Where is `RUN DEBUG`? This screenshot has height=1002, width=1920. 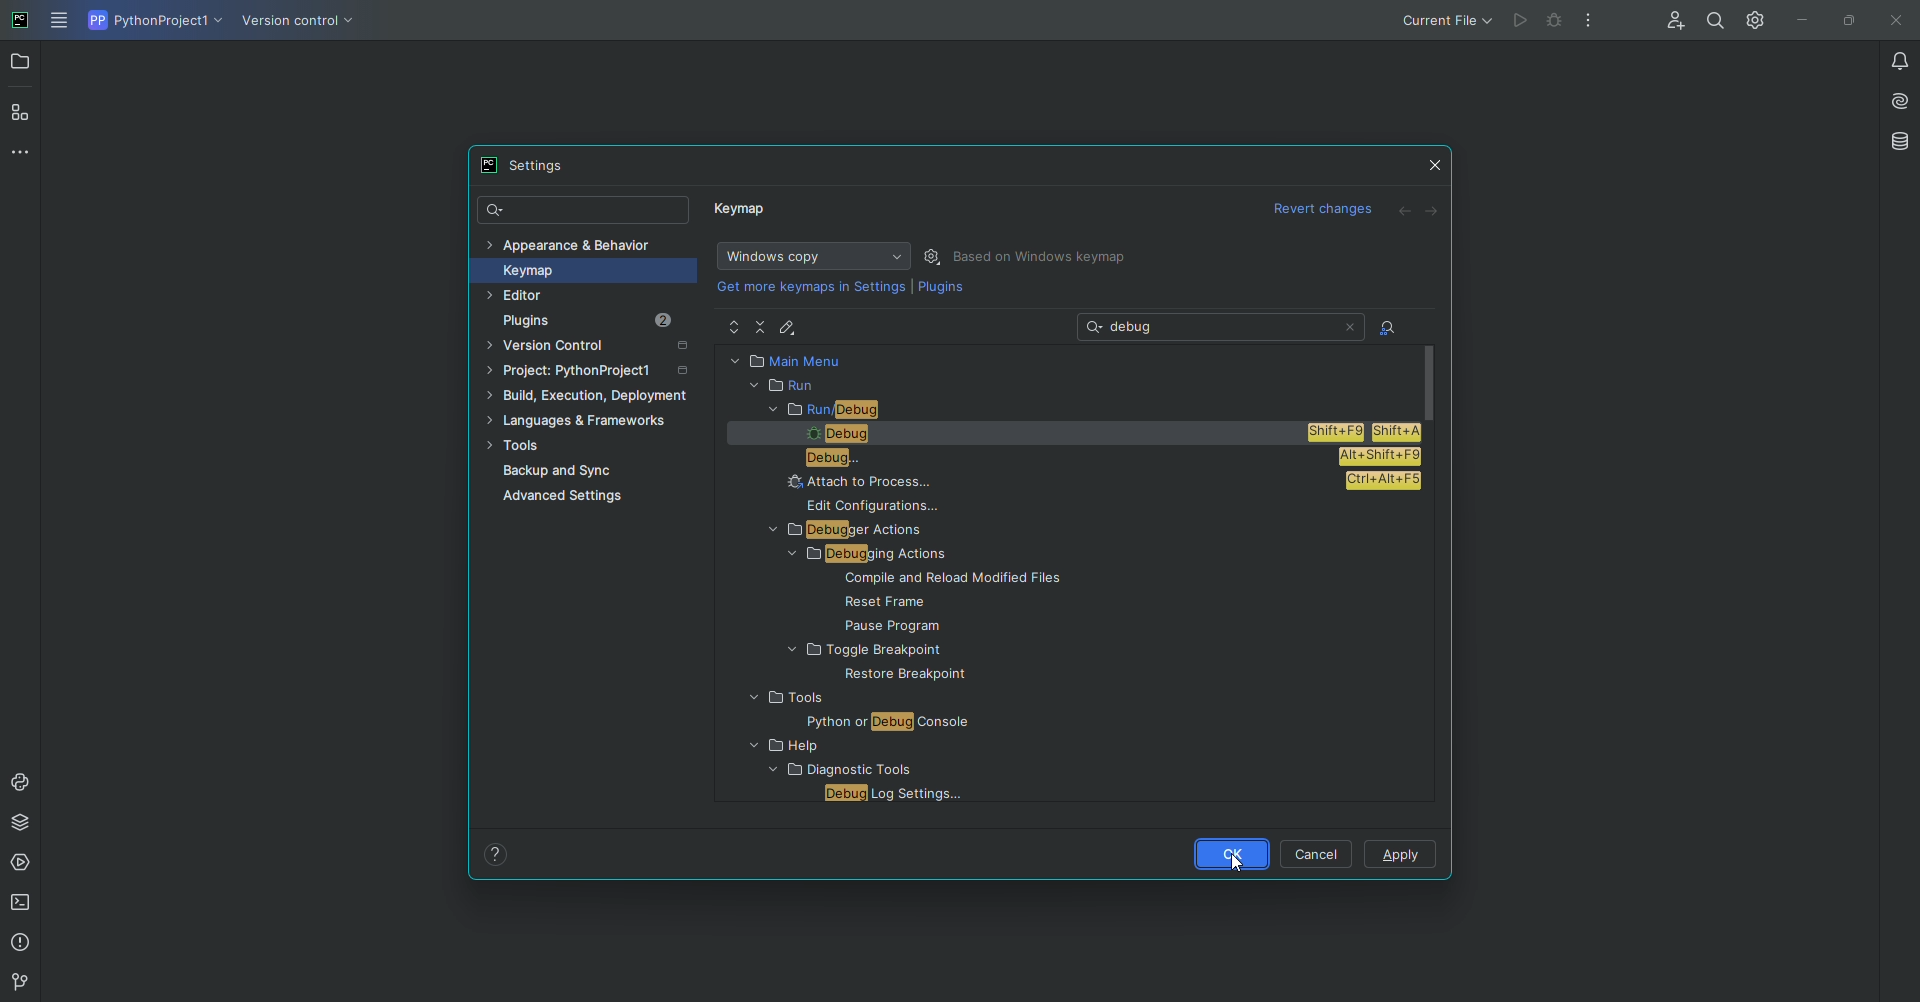
RUN DEBUG is located at coordinates (1084, 410).